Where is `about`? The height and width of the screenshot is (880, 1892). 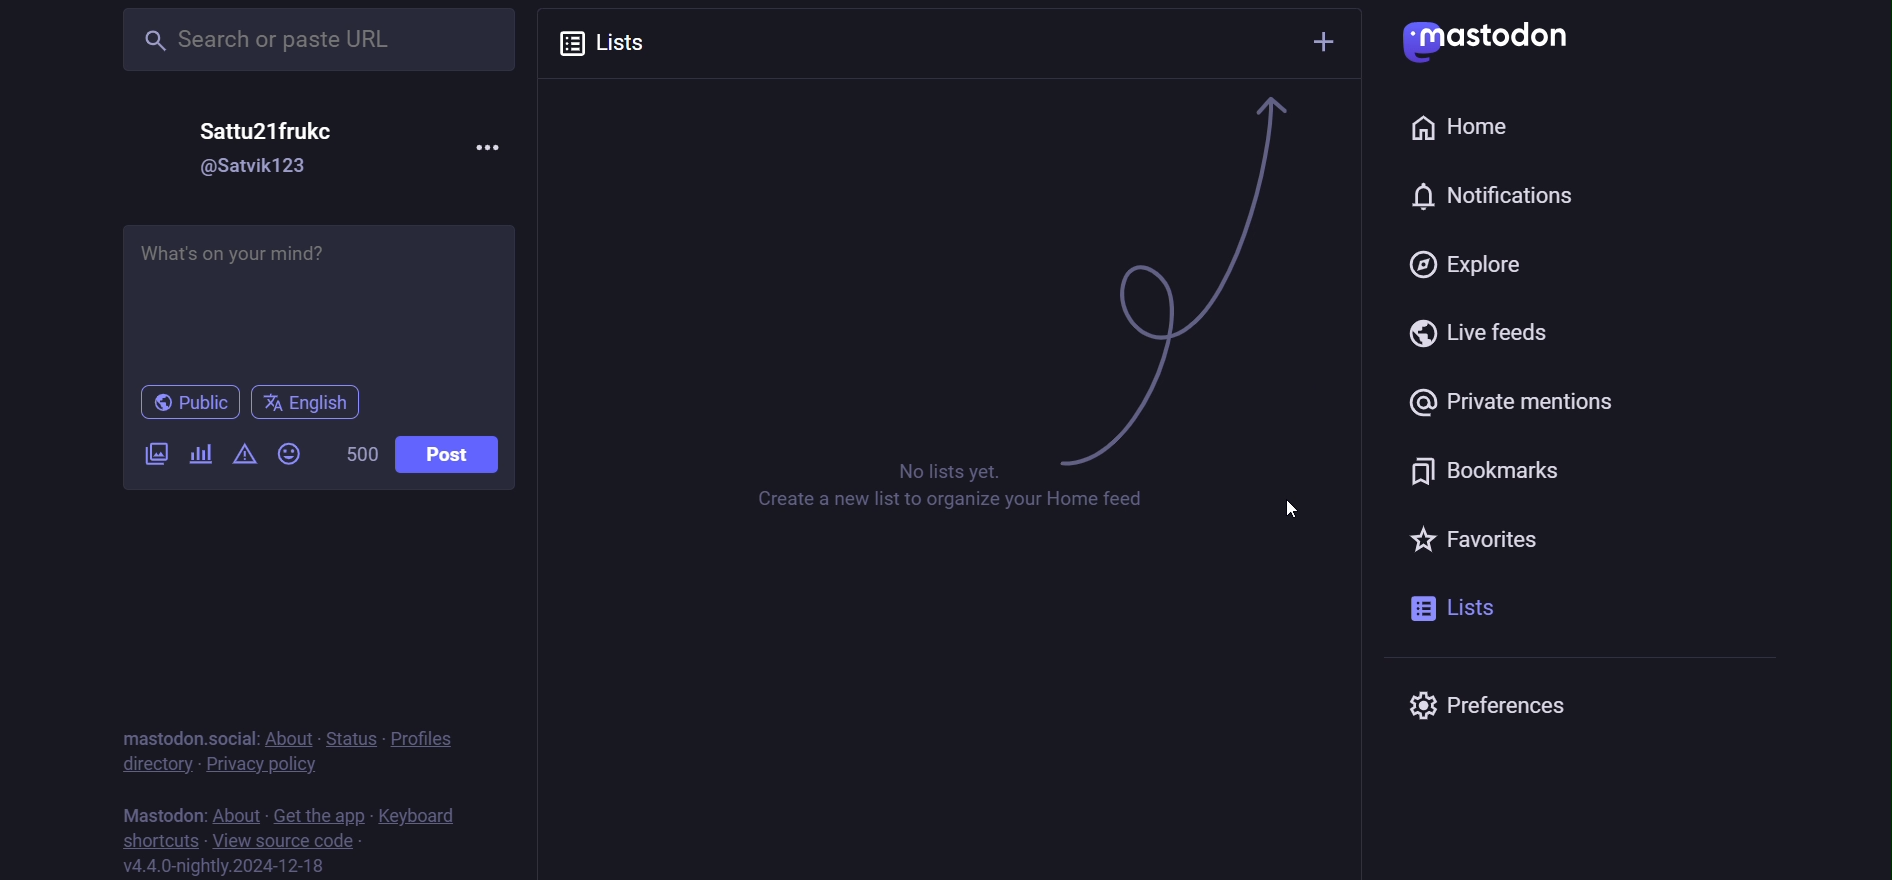 about is located at coordinates (285, 734).